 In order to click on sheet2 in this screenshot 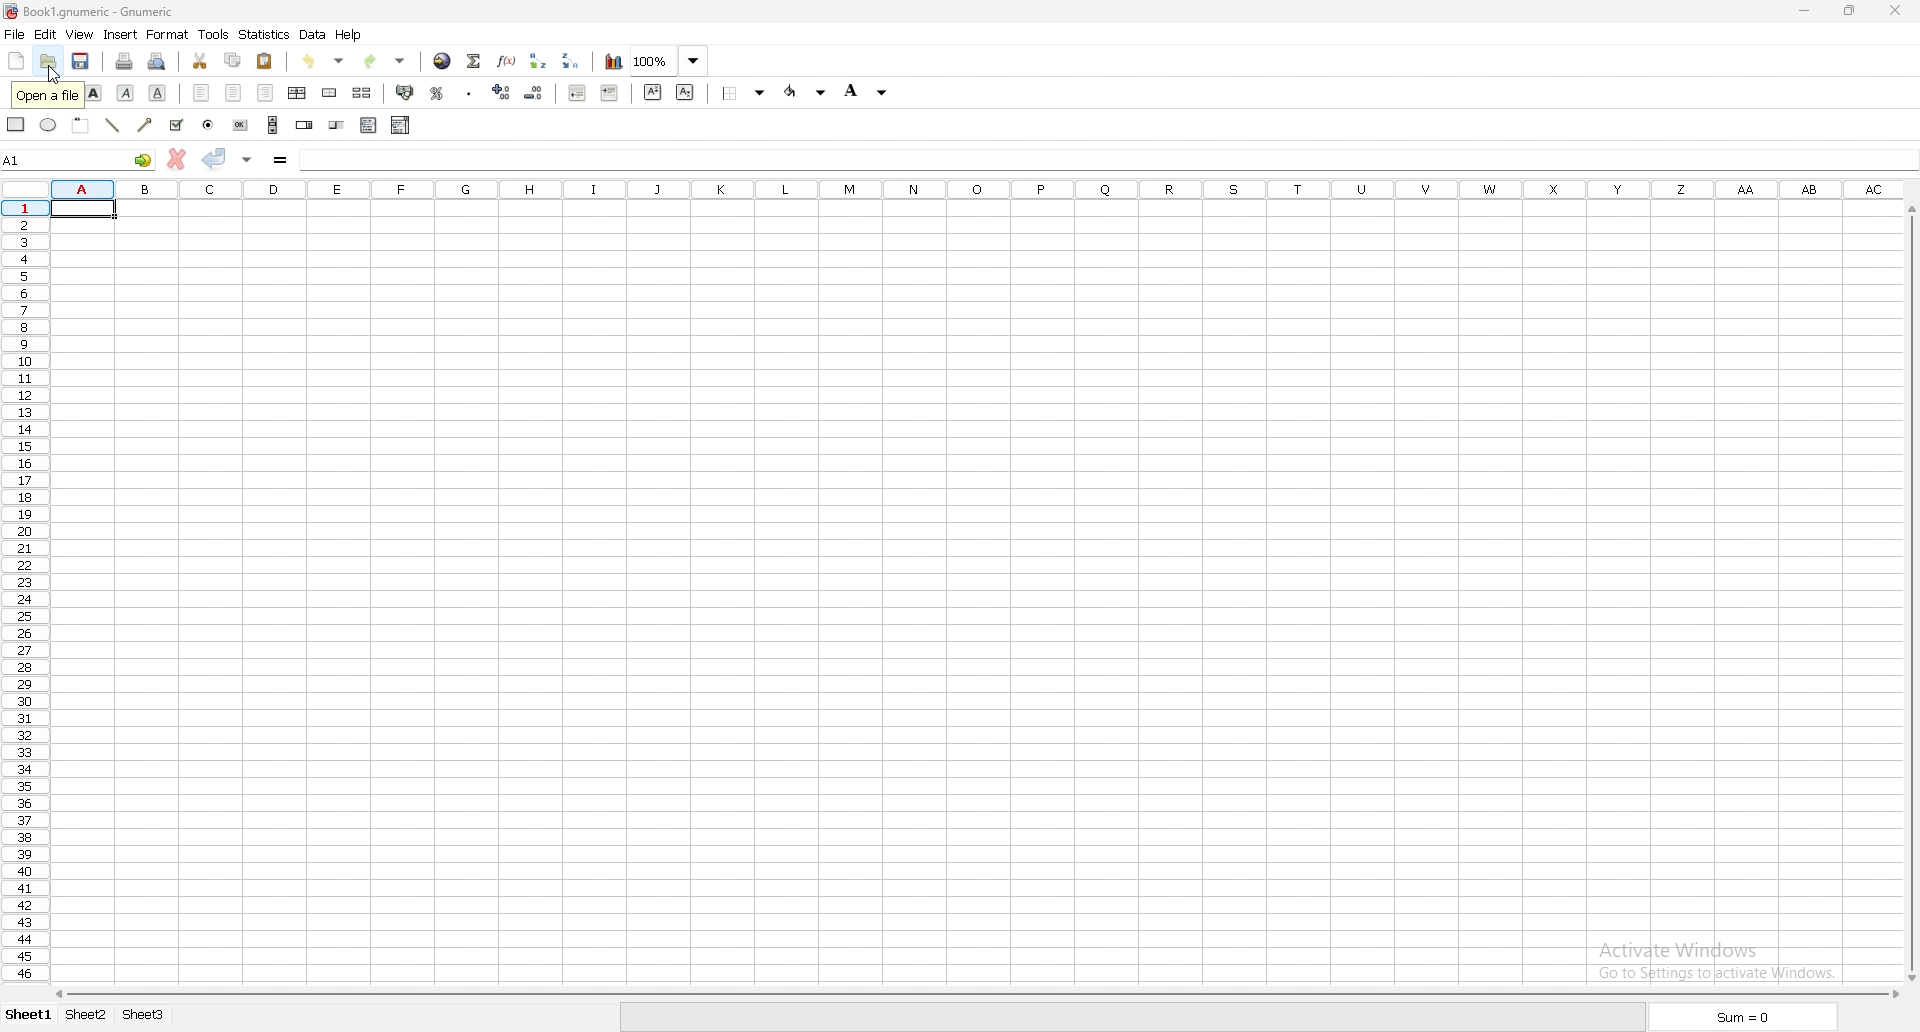, I will do `click(87, 1016)`.